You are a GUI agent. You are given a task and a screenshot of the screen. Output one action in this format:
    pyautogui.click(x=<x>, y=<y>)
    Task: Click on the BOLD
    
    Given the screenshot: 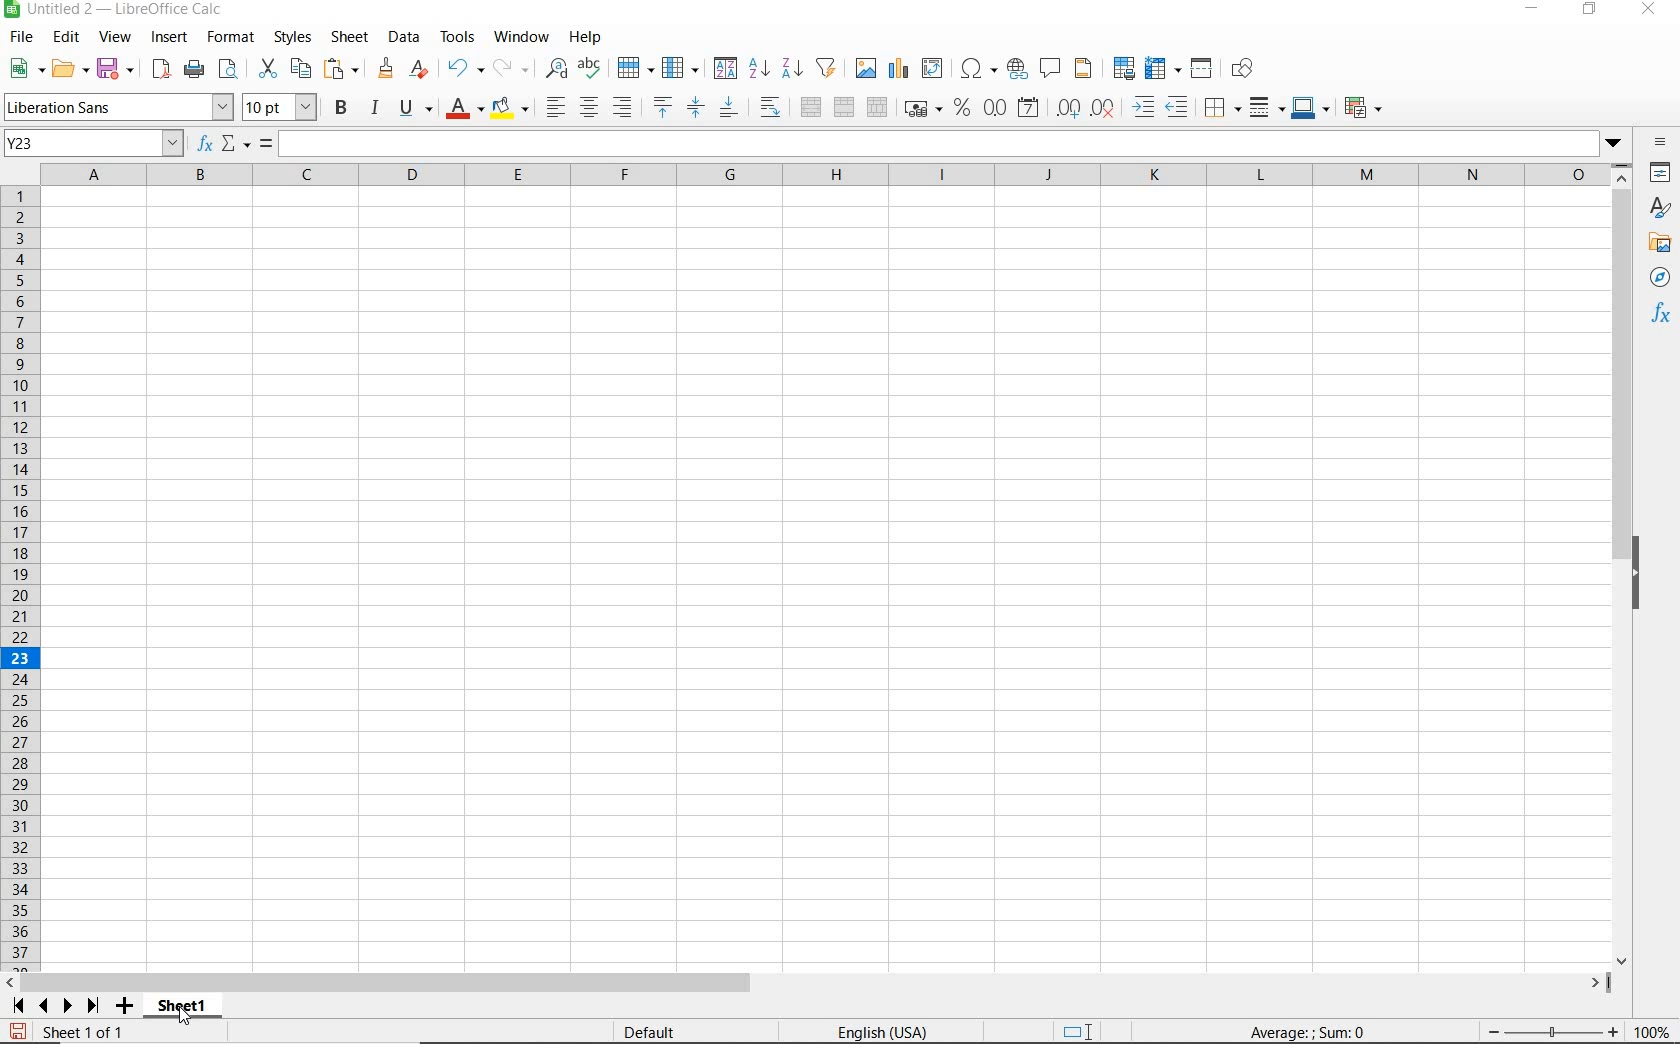 What is the action you would take?
    pyautogui.click(x=341, y=110)
    